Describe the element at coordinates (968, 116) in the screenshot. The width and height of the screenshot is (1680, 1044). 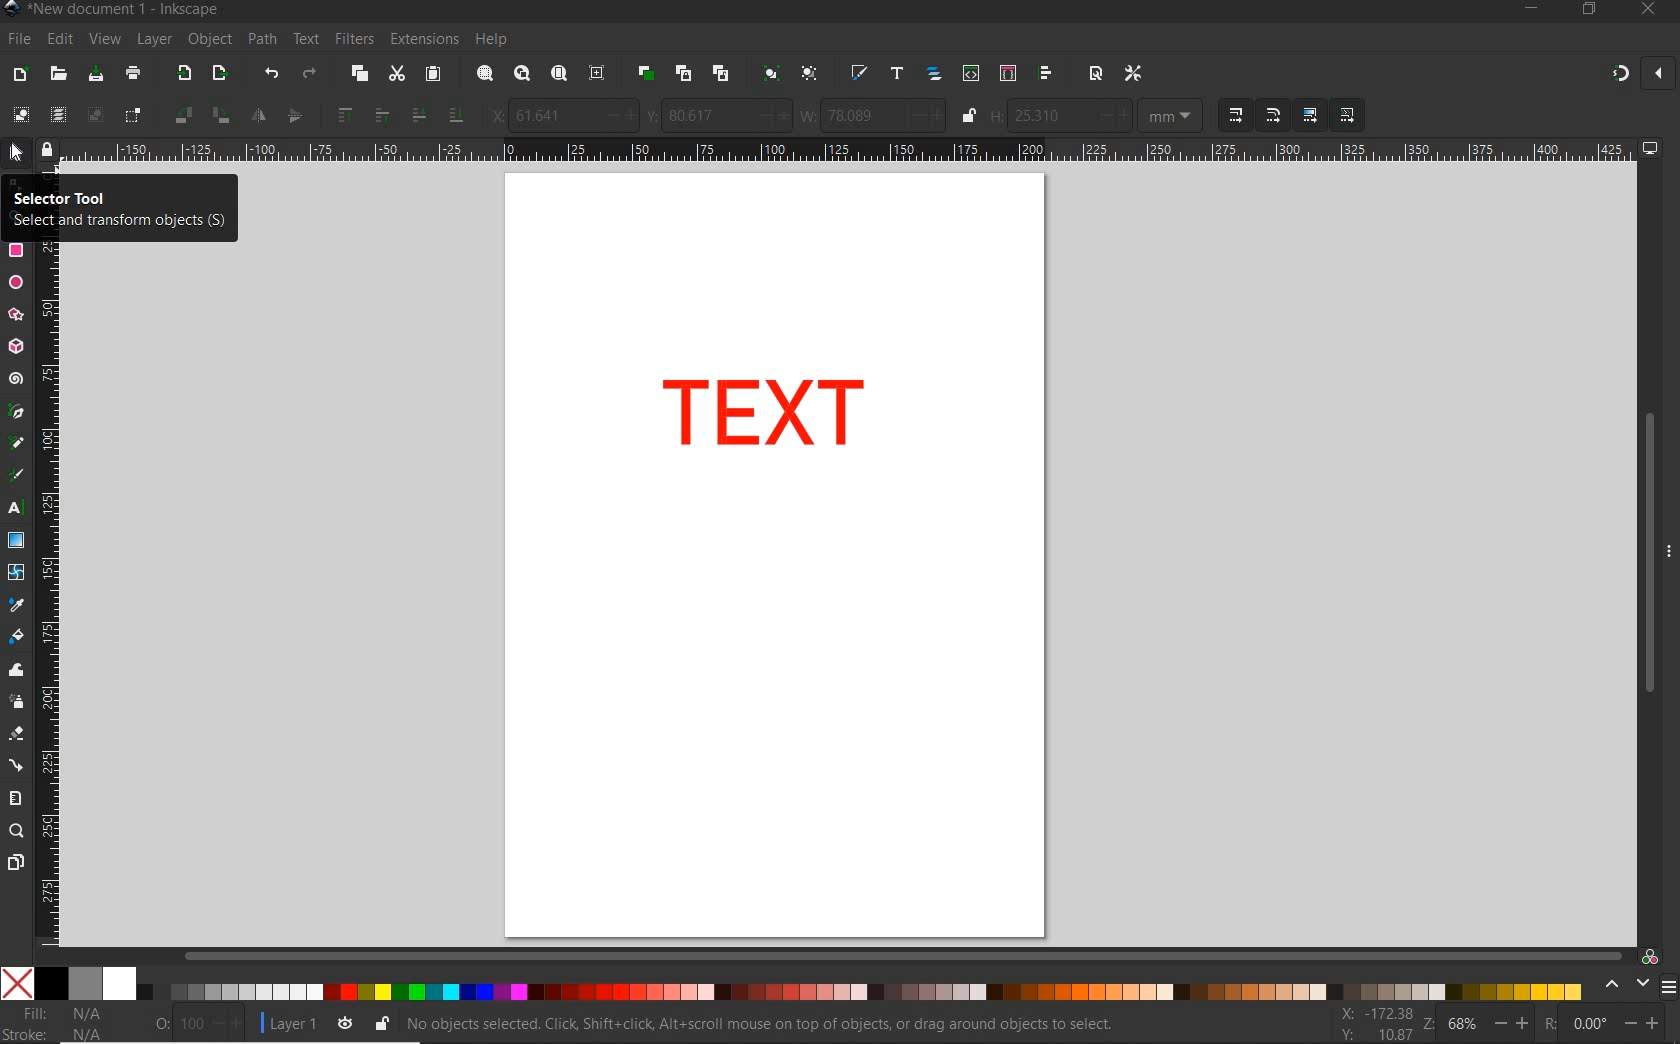
I see `lock/unlock to change width or height` at that location.